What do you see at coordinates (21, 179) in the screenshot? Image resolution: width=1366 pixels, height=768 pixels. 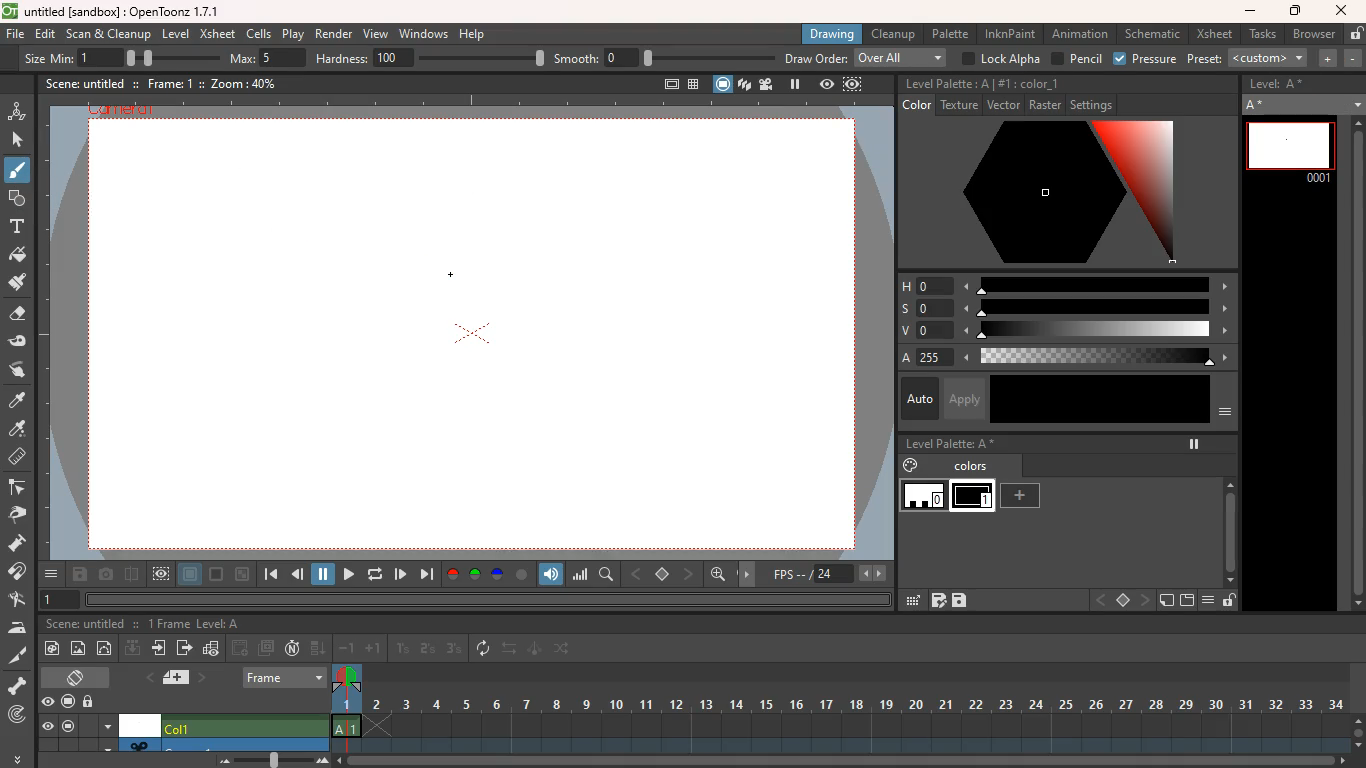 I see `Cursor` at bounding box center [21, 179].